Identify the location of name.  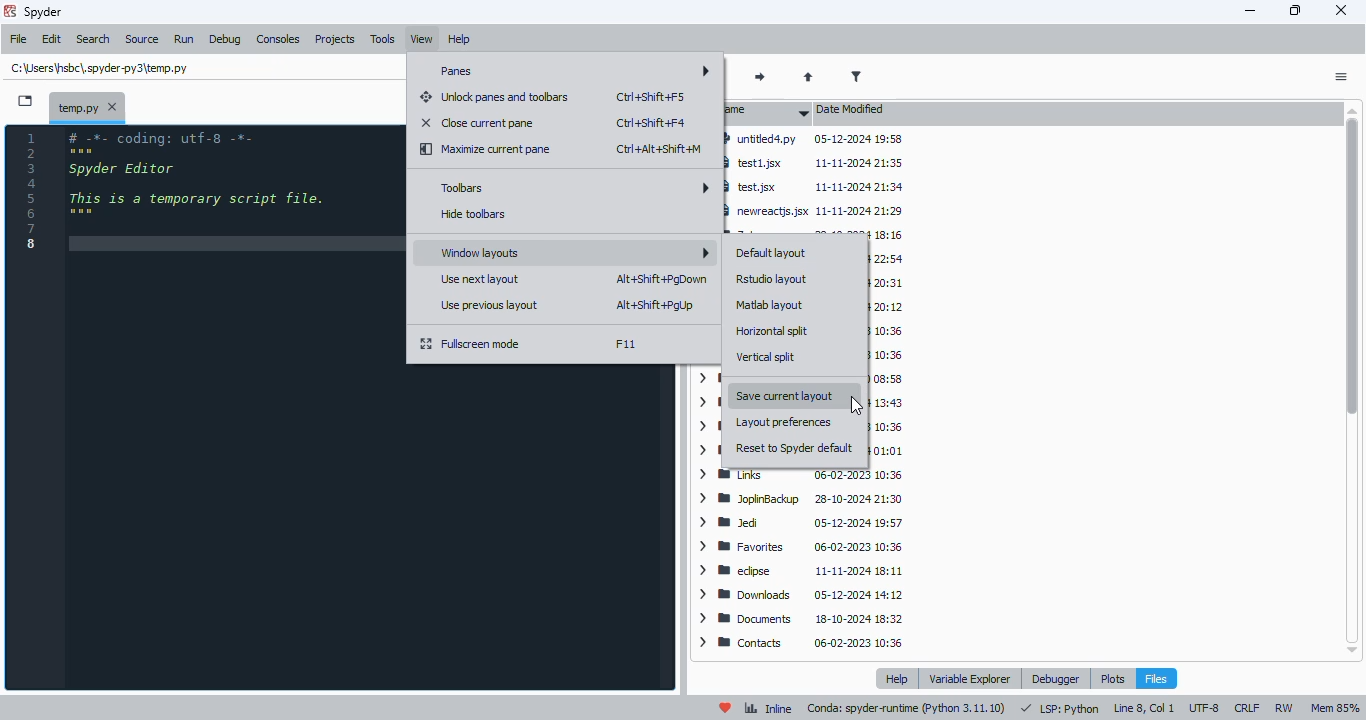
(768, 113).